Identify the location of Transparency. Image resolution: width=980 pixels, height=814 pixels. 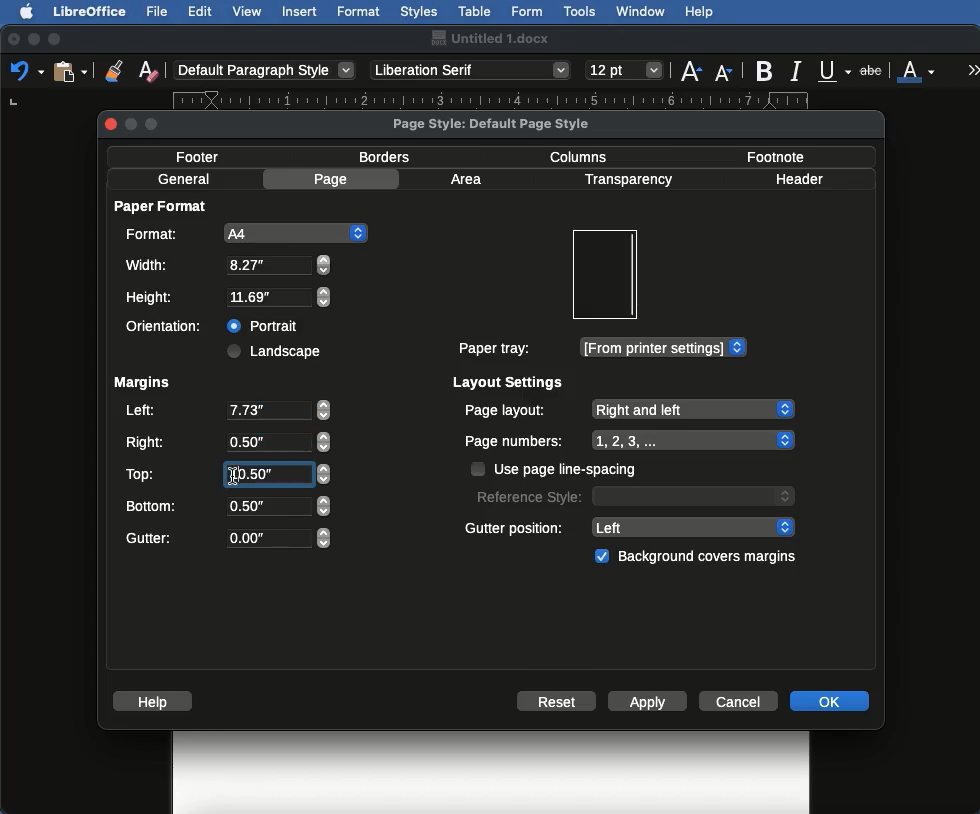
(627, 180).